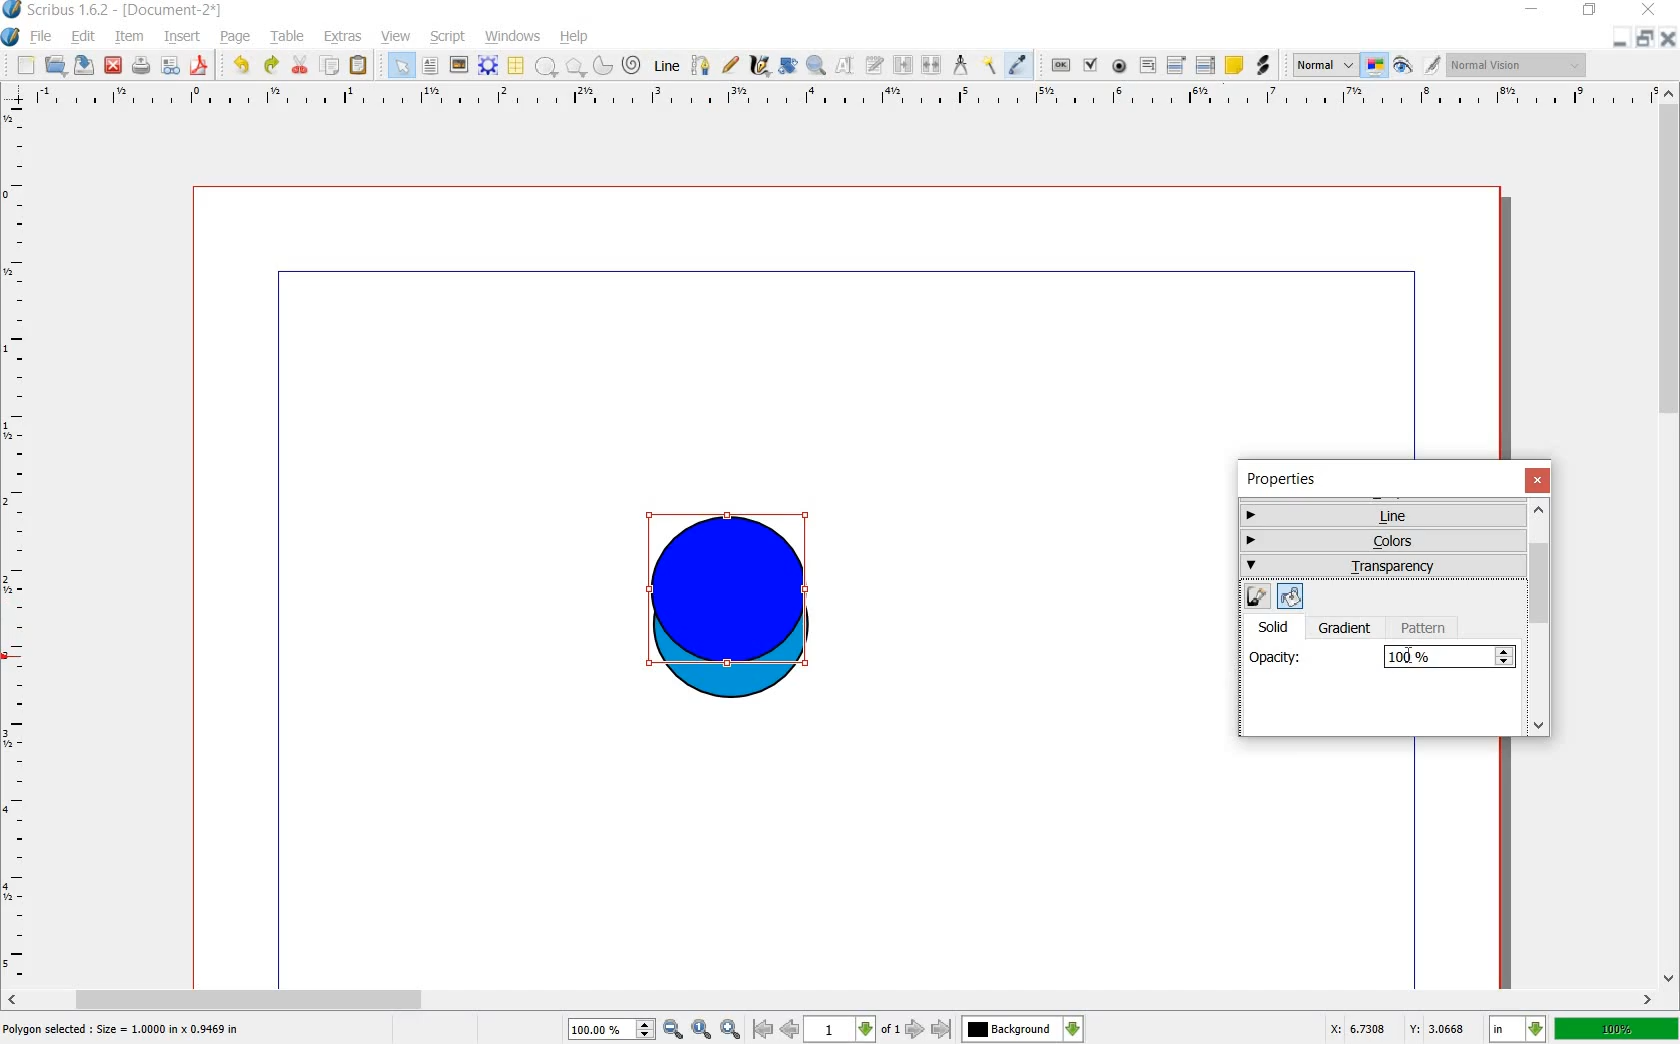  Describe the element at coordinates (644, 1029) in the screenshot. I see `increase or decrease zoom` at that location.